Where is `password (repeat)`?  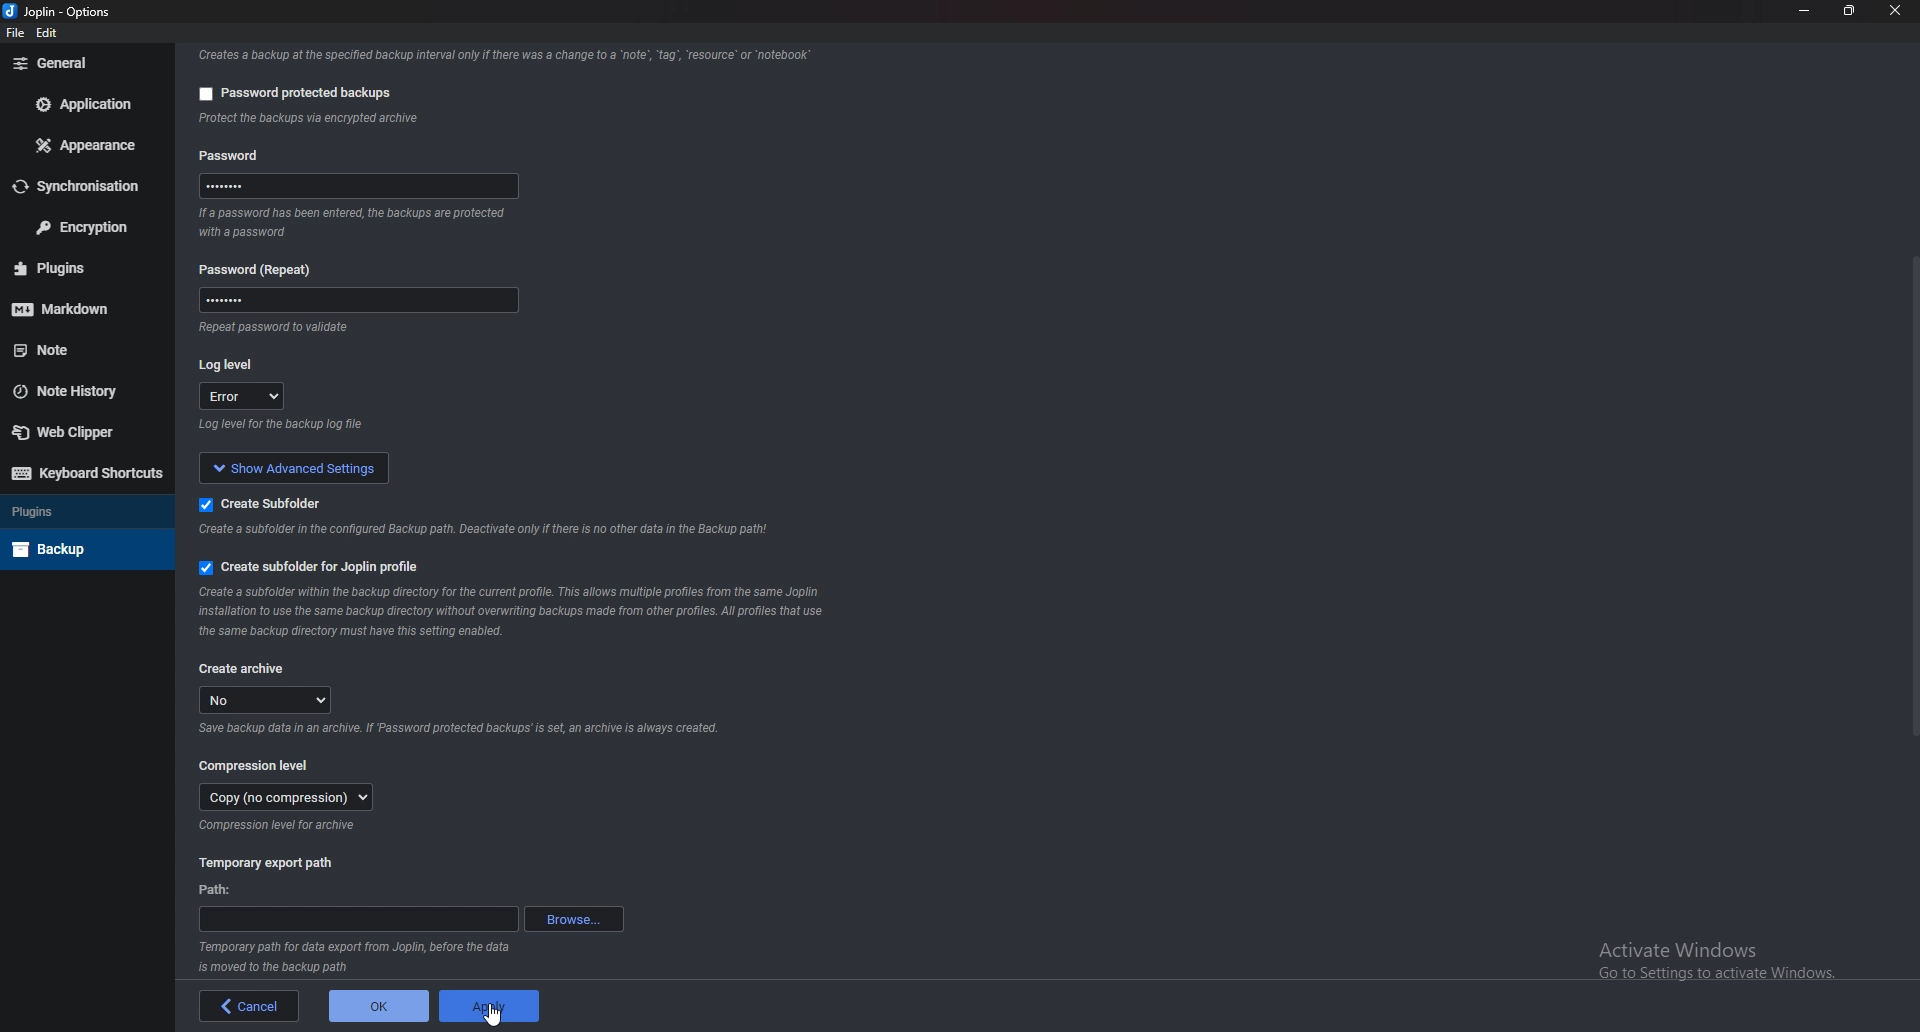
password (repeat) is located at coordinates (263, 269).